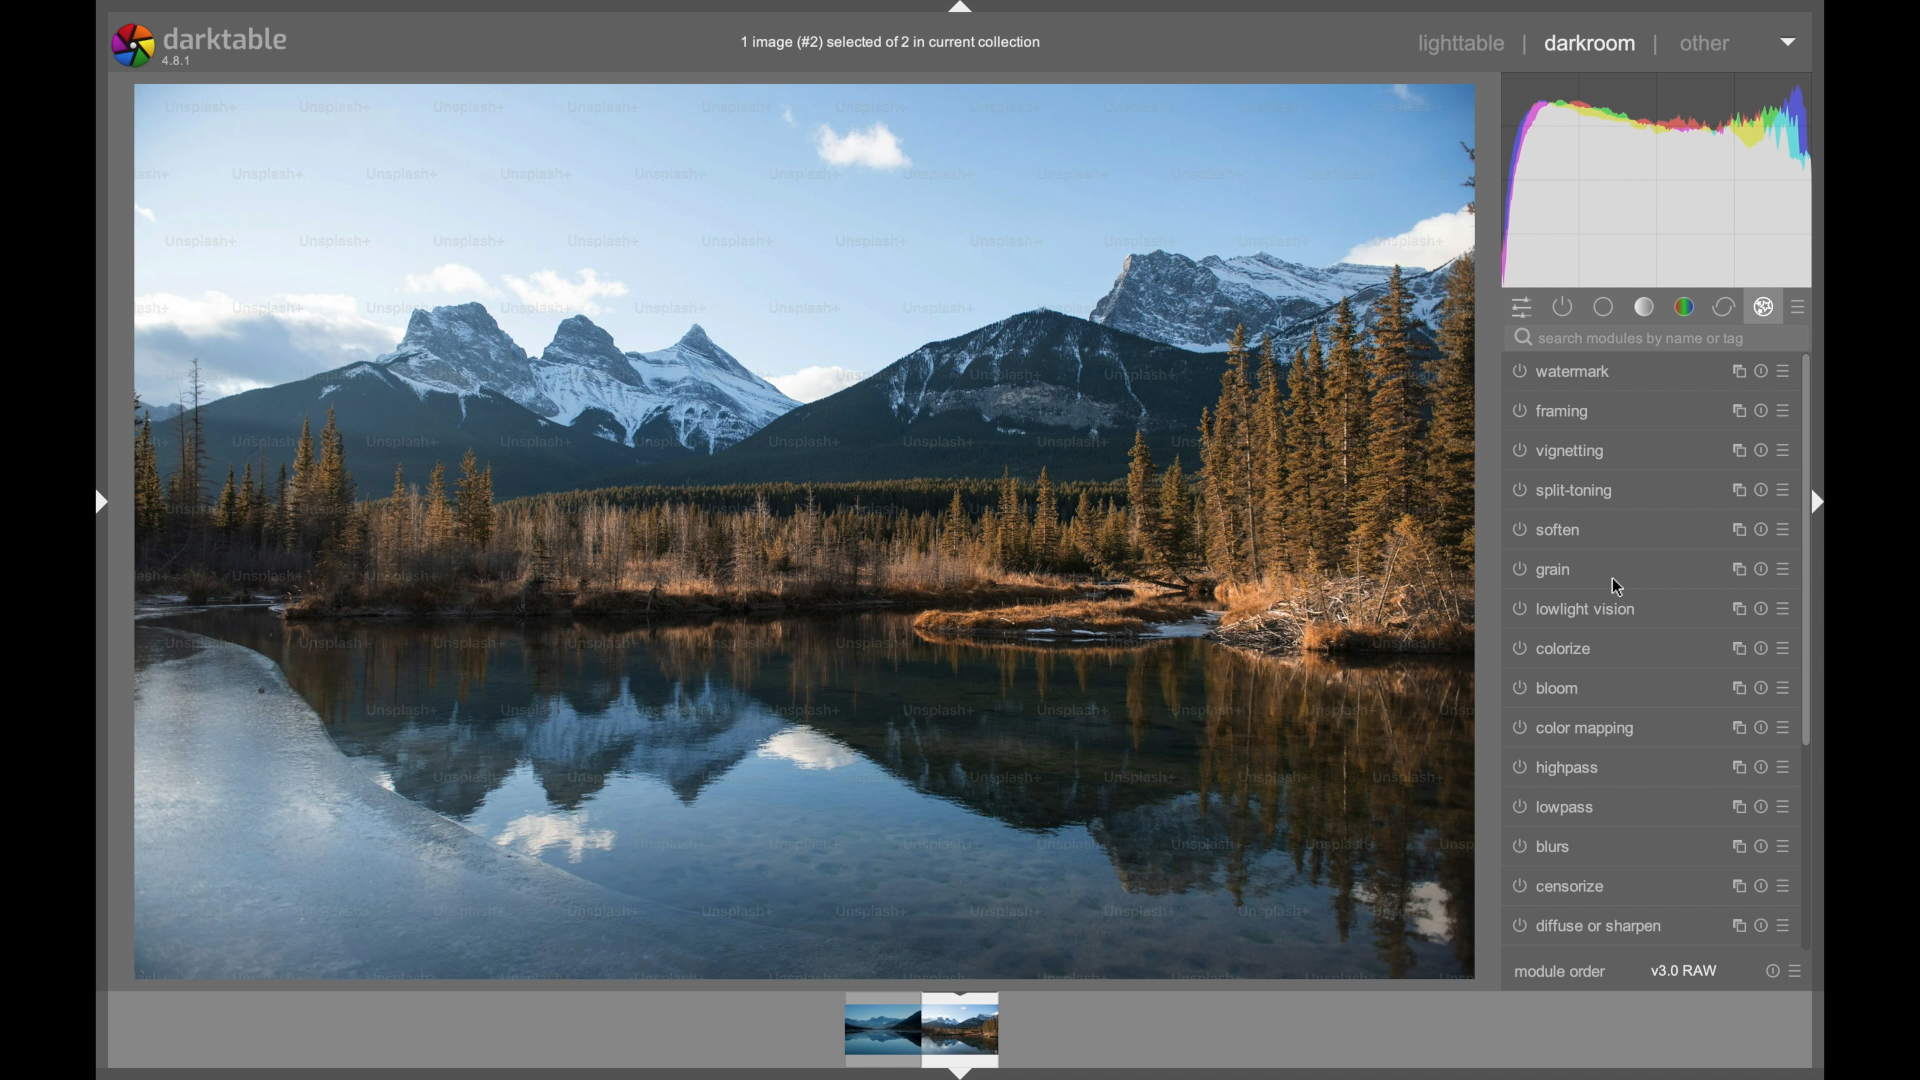  Describe the element at coordinates (1788, 767) in the screenshot. I see `presets` at that location.